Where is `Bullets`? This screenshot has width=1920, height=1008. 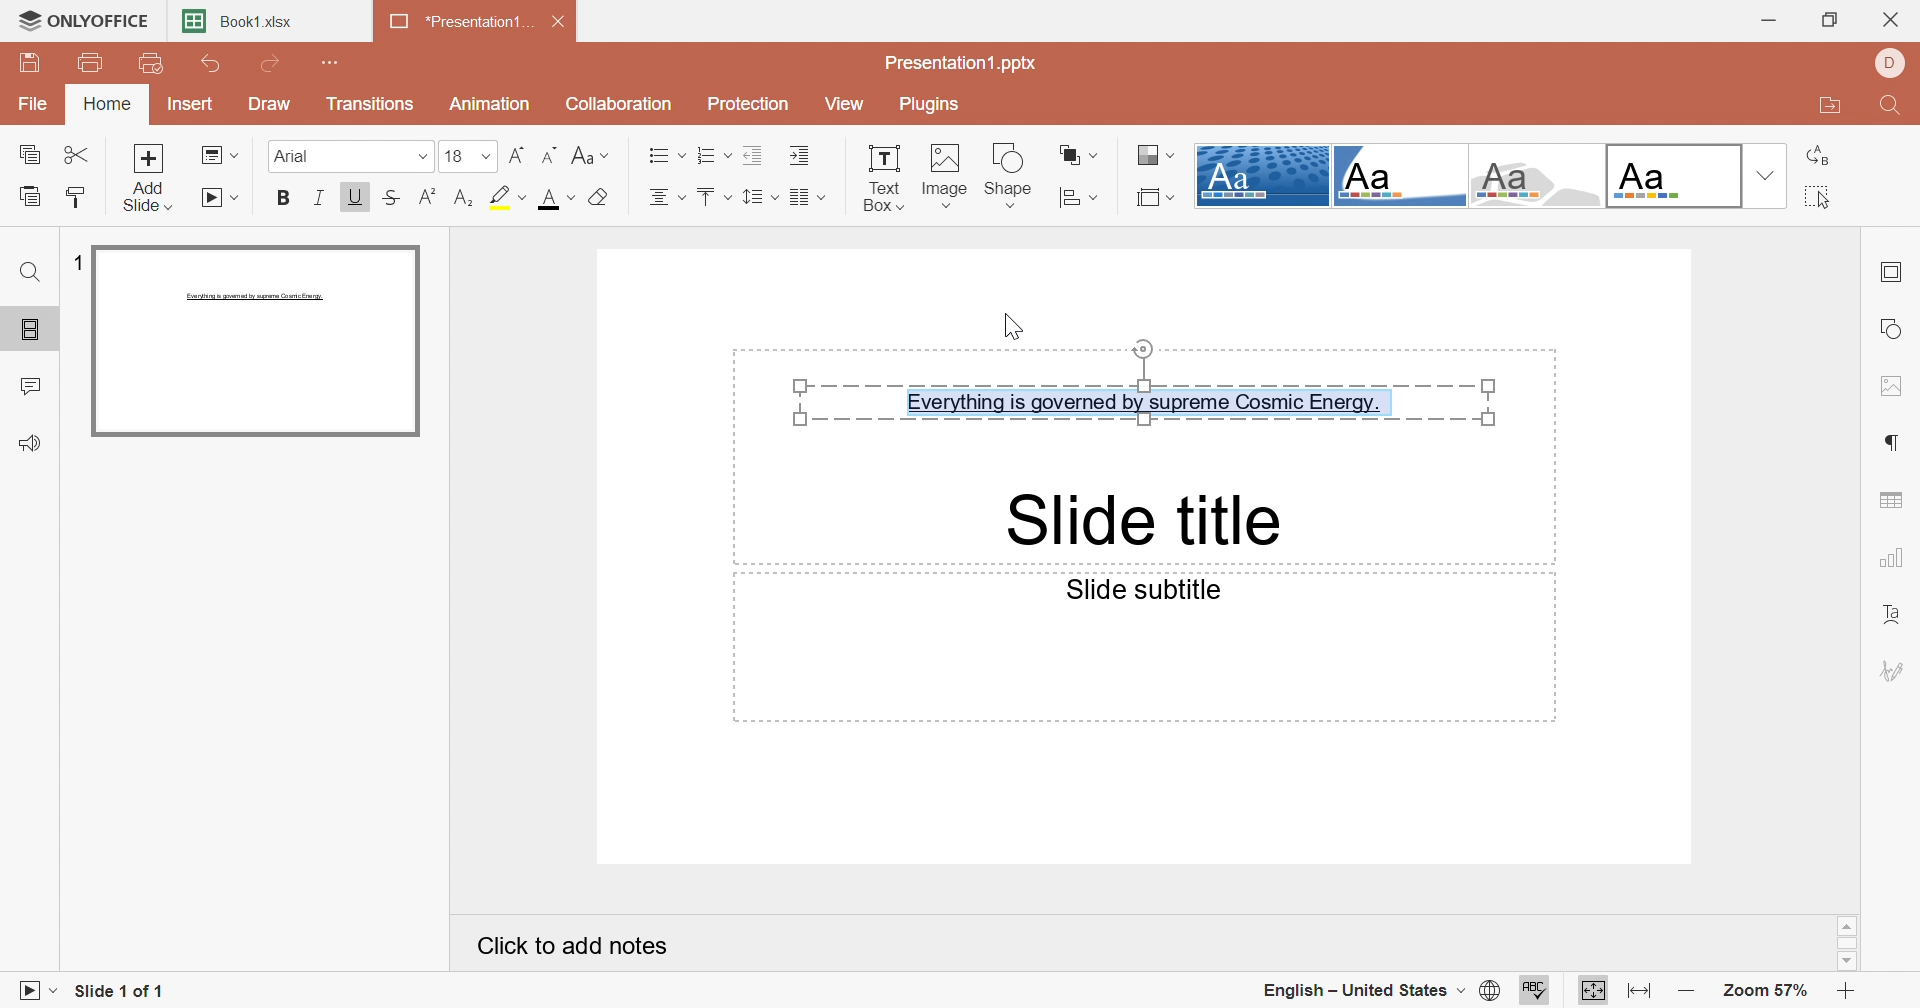
Bullets is located at coordinates (665, 154).